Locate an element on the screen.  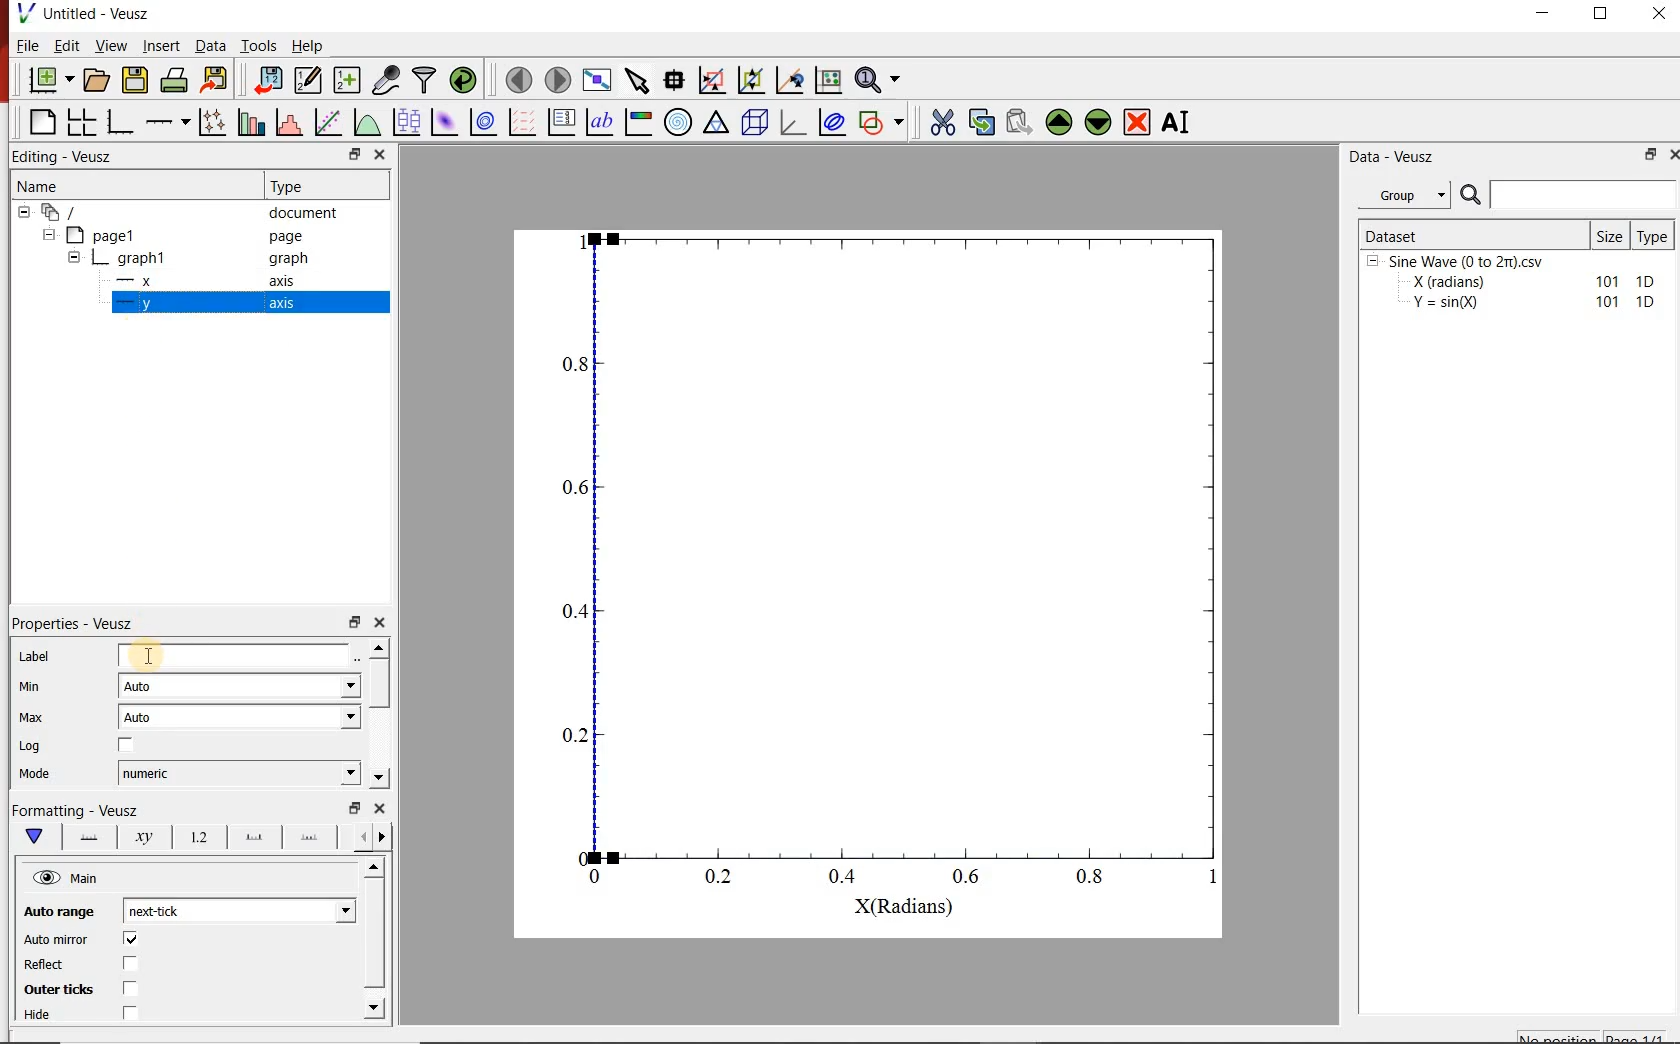
Checkbox is located at coordinates (127, 746).